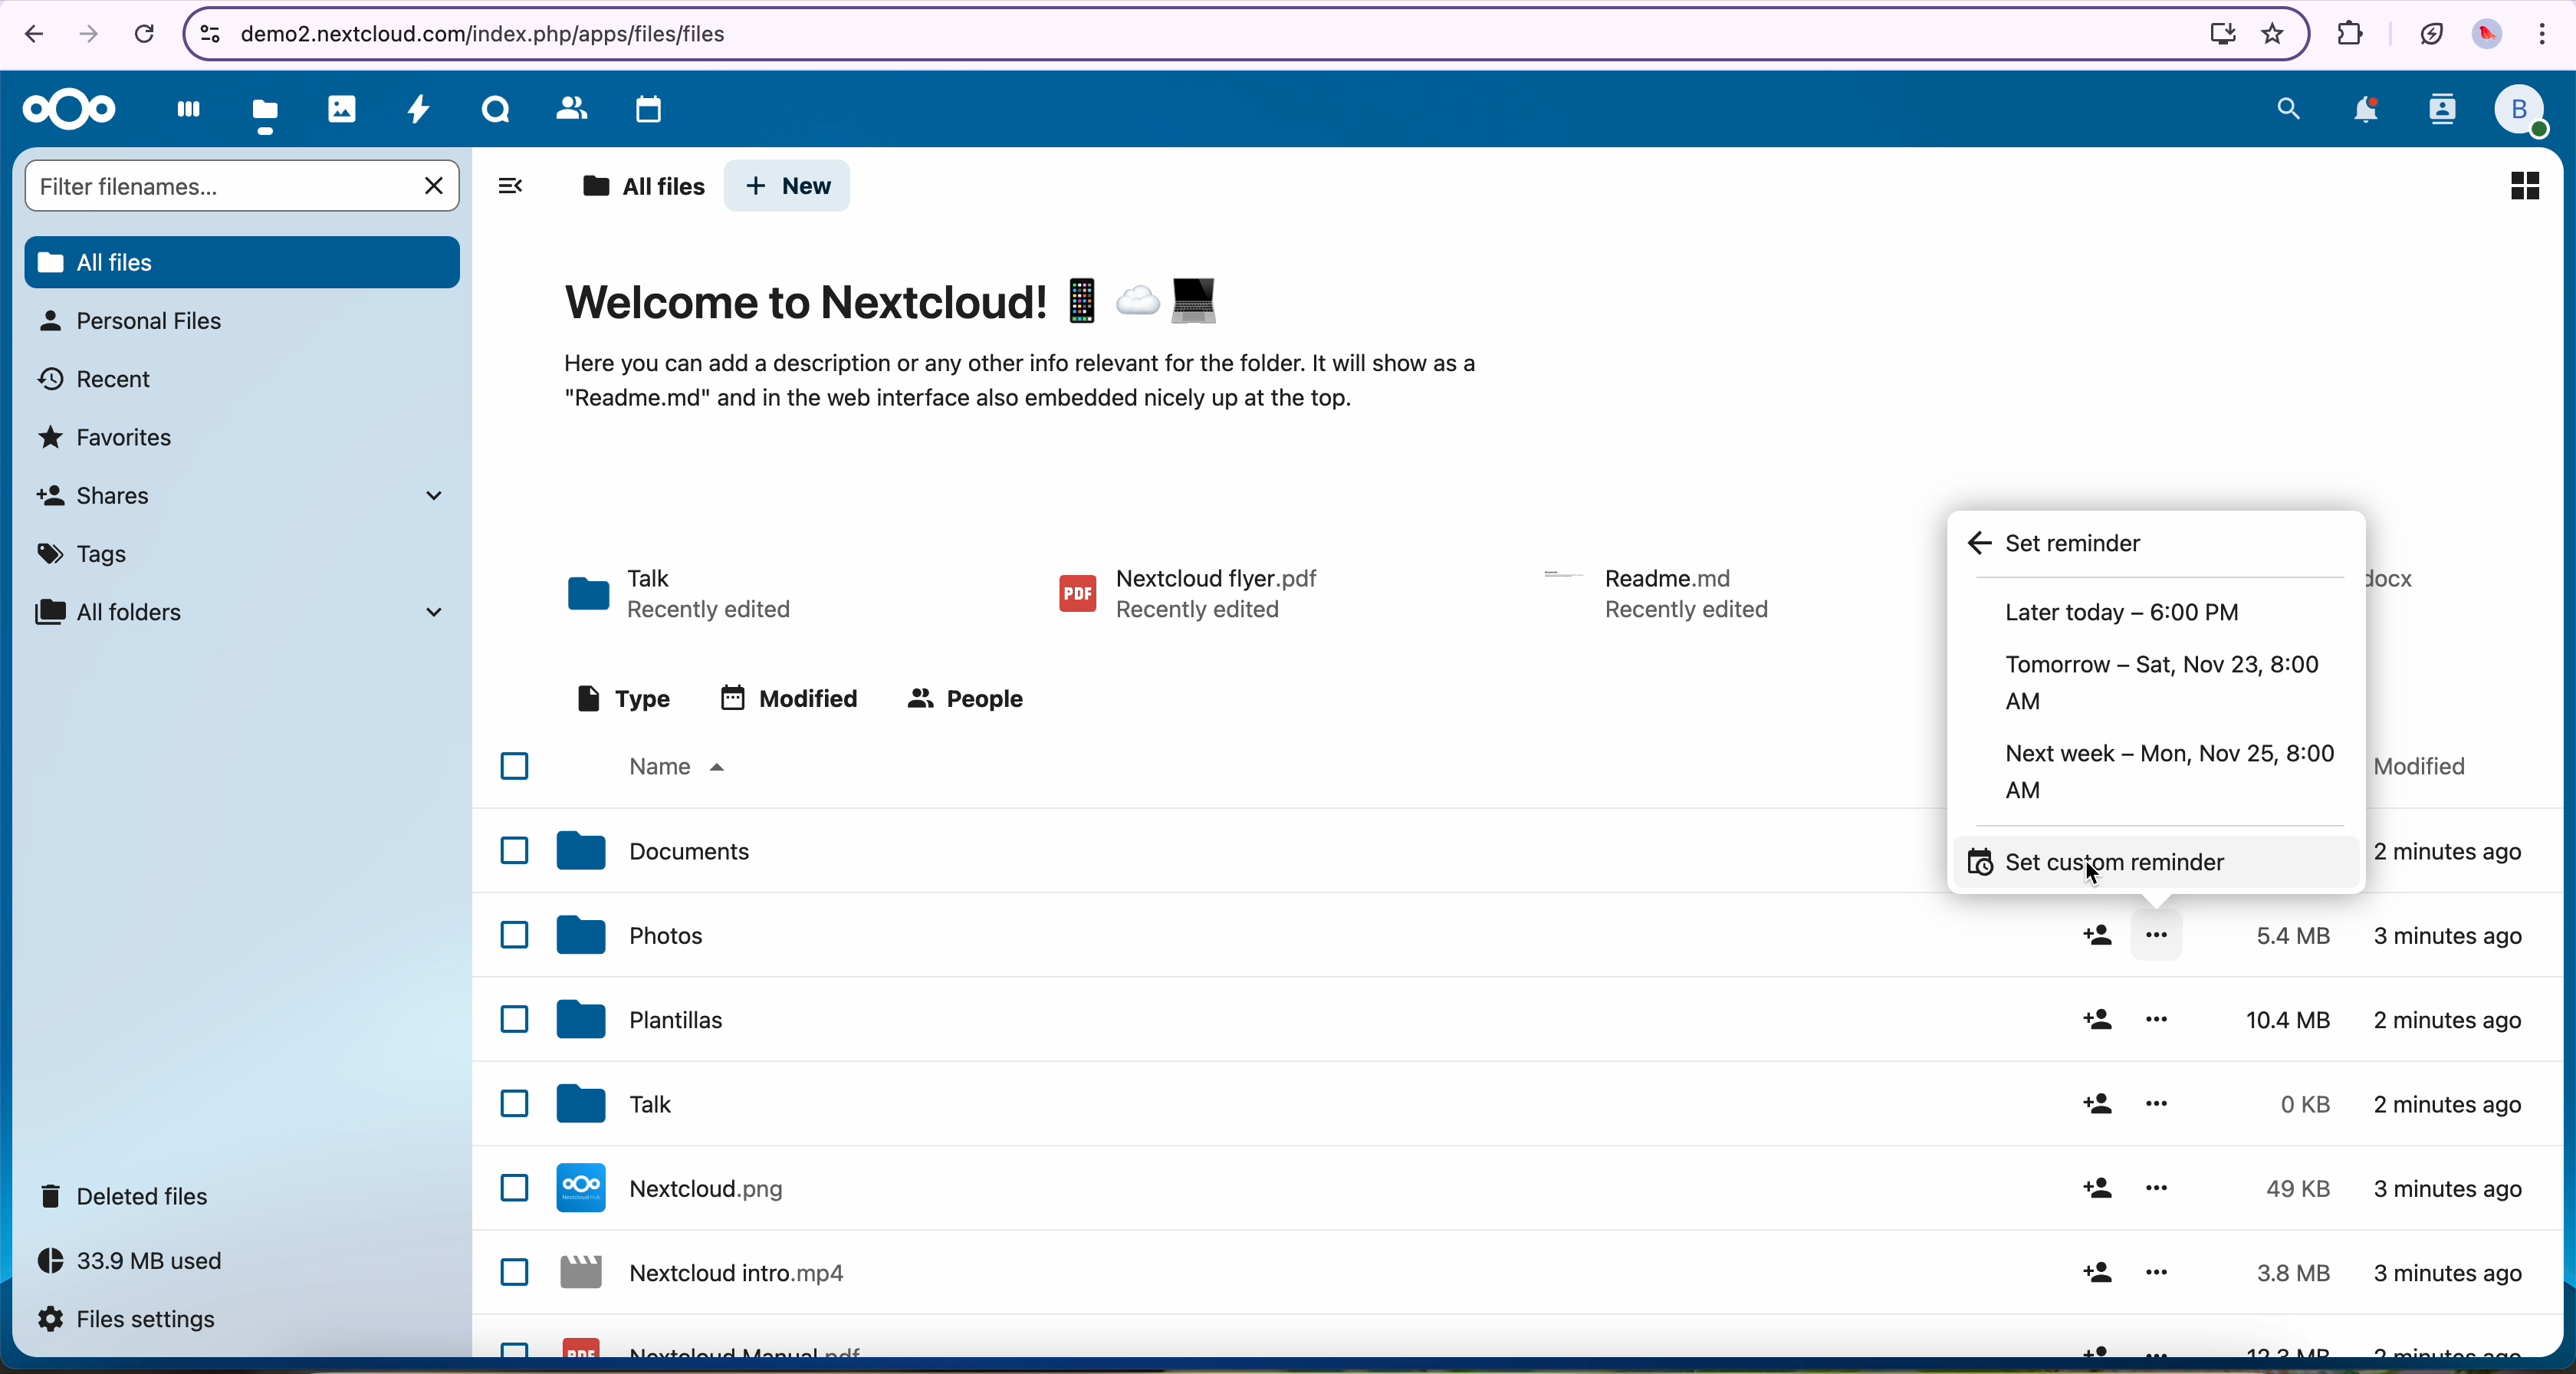 This screenshot has height=1374, width=2576. I want to click on contacts, so click(2439, 113).